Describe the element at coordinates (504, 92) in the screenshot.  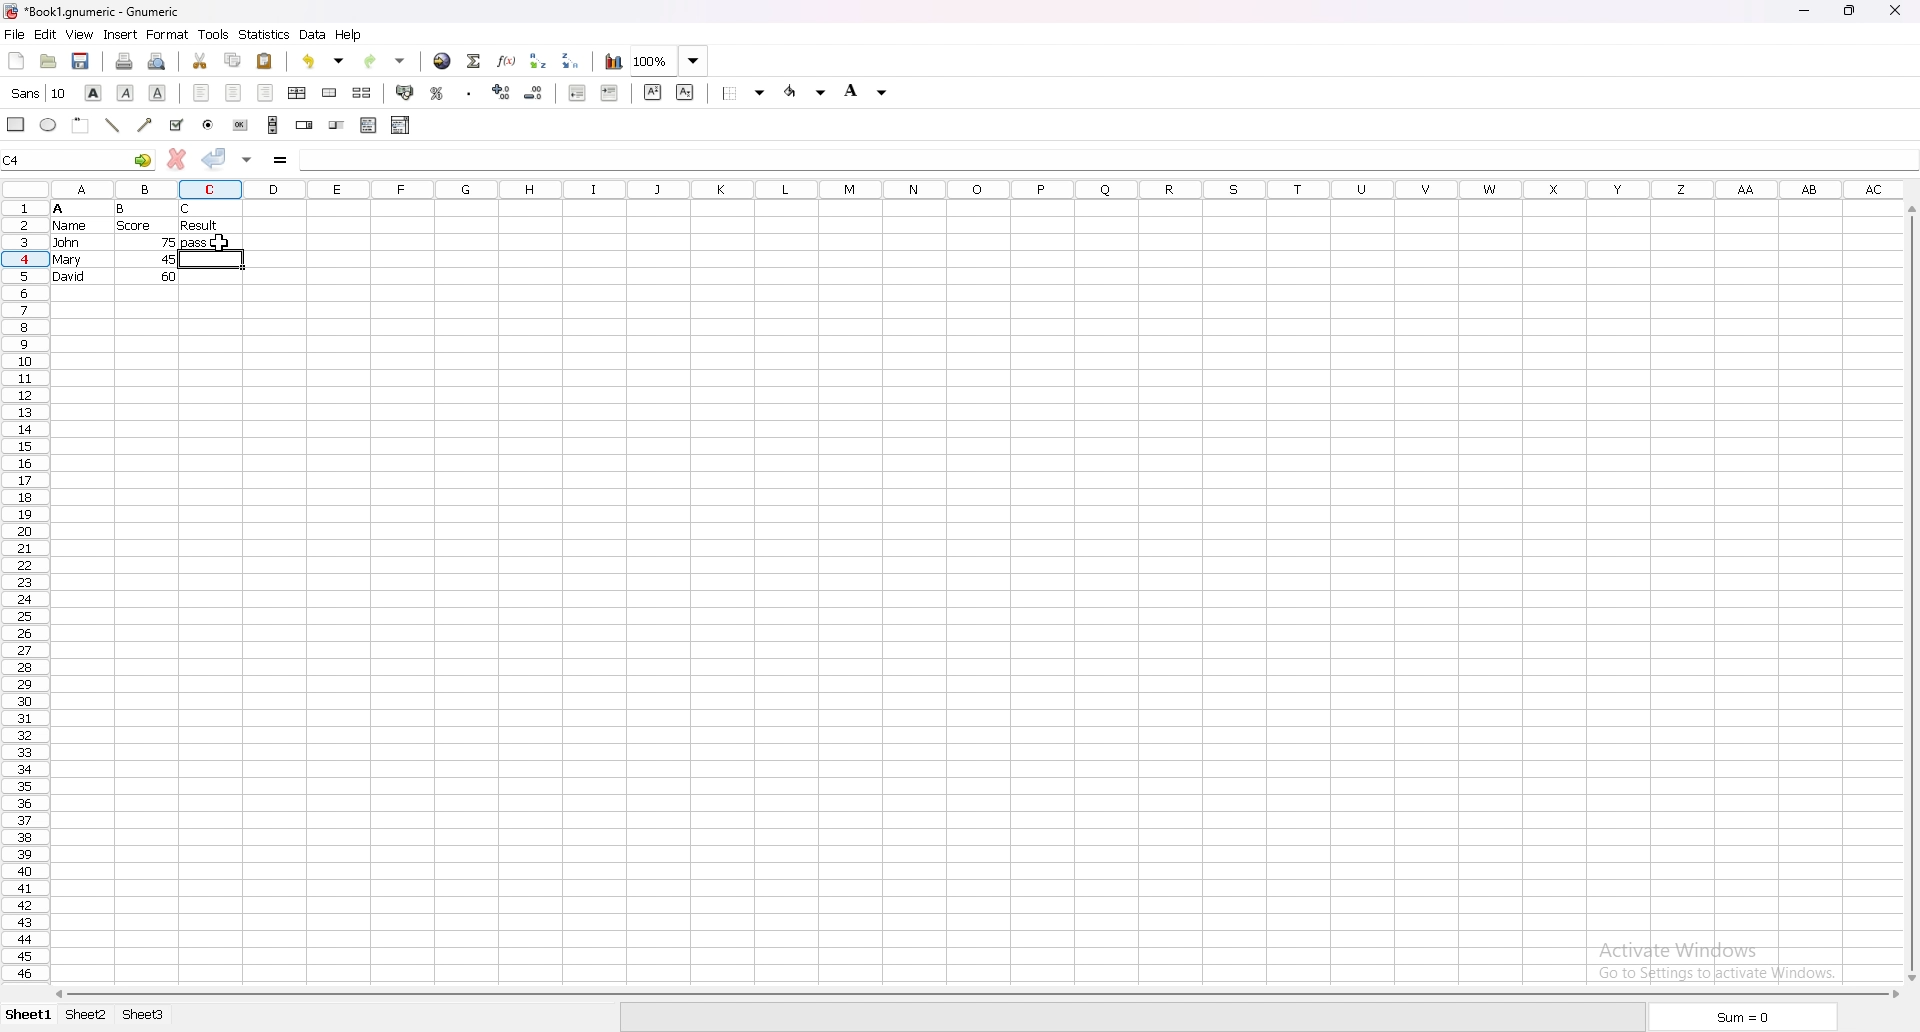
I see `increase decimals` at that location.